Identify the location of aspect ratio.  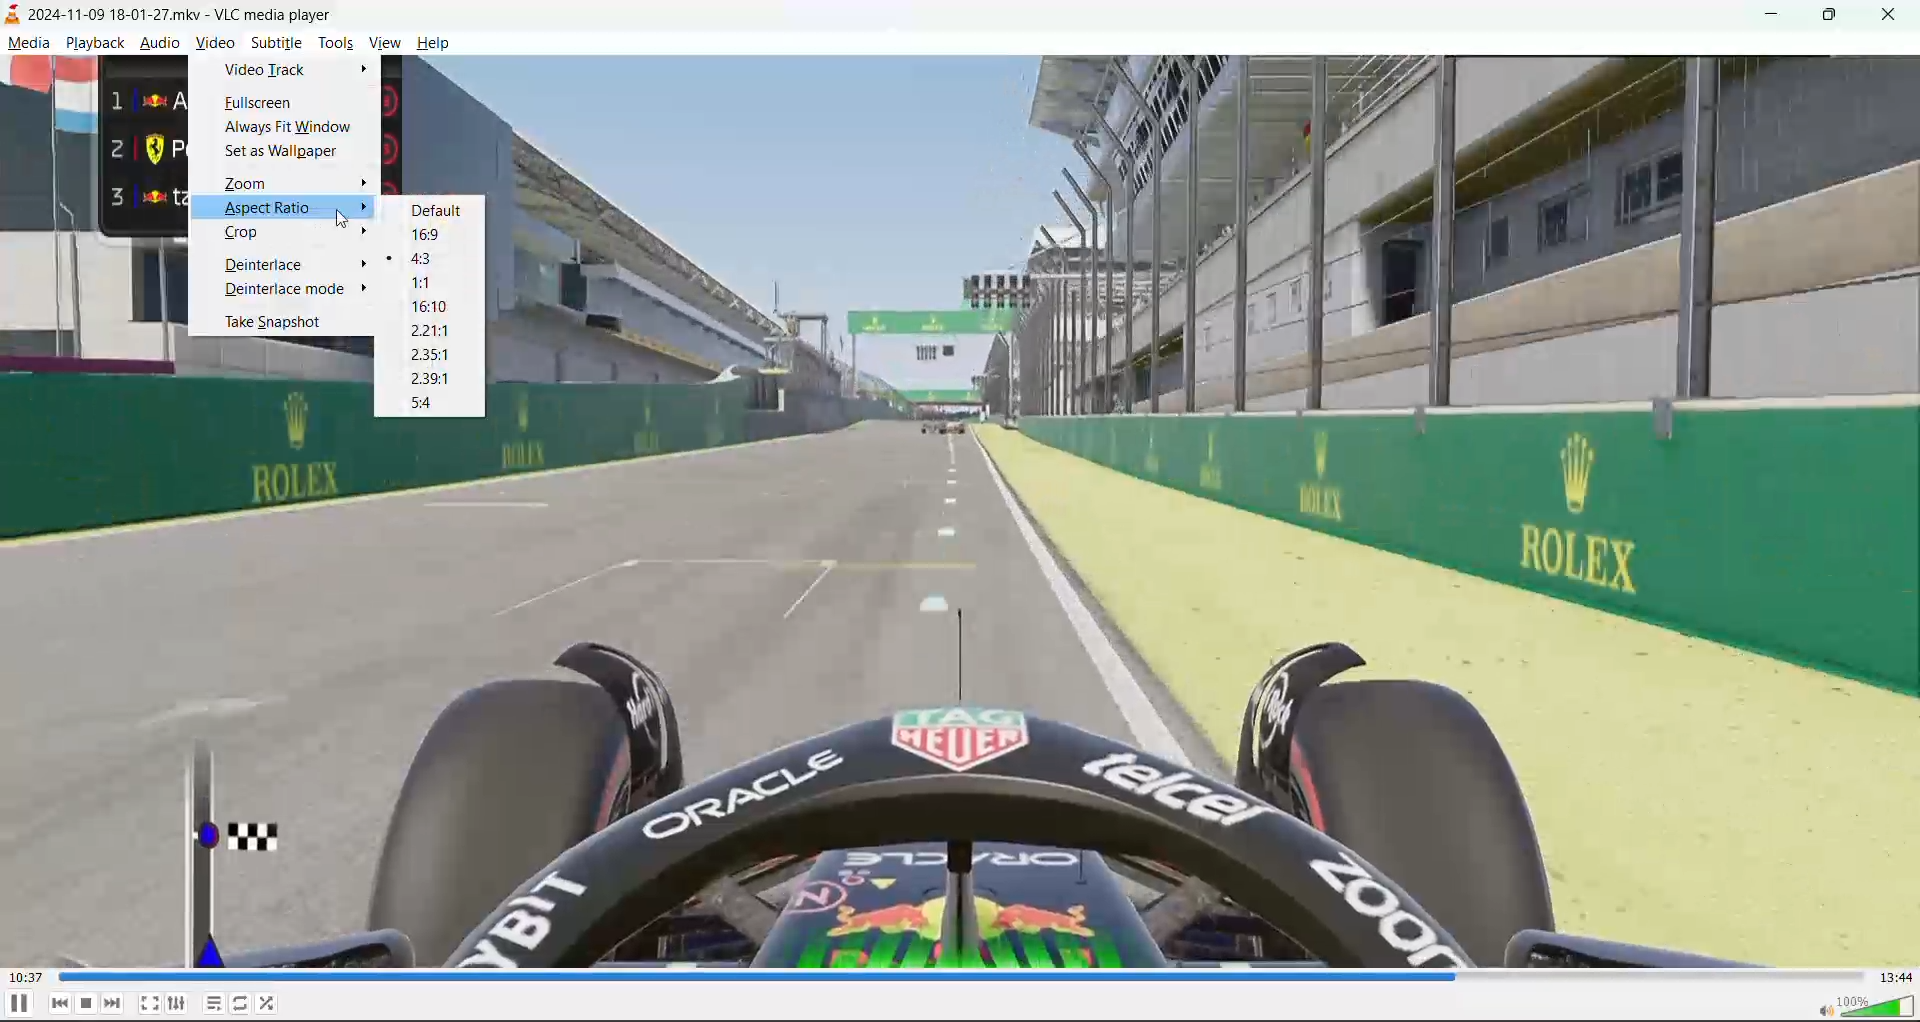
(299, 211).